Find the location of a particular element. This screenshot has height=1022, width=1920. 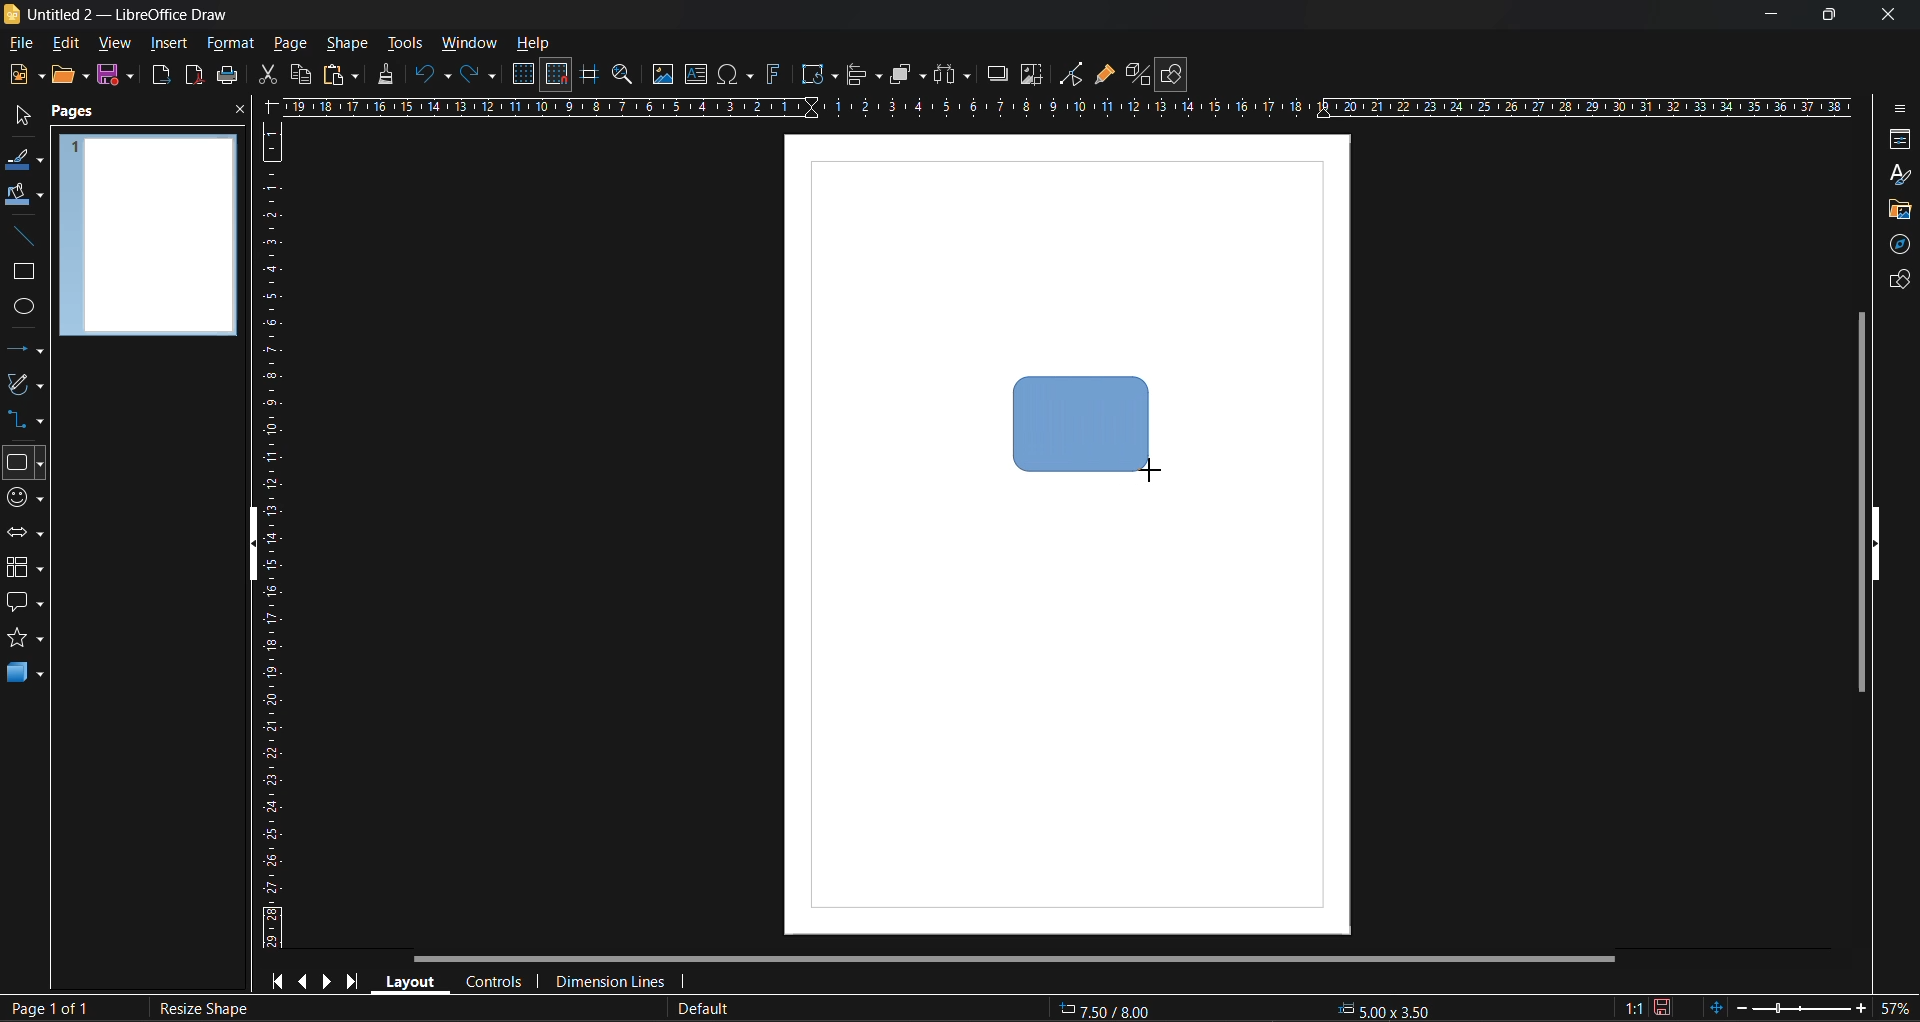

zoom slider is located at coordinates (1798, 1007).